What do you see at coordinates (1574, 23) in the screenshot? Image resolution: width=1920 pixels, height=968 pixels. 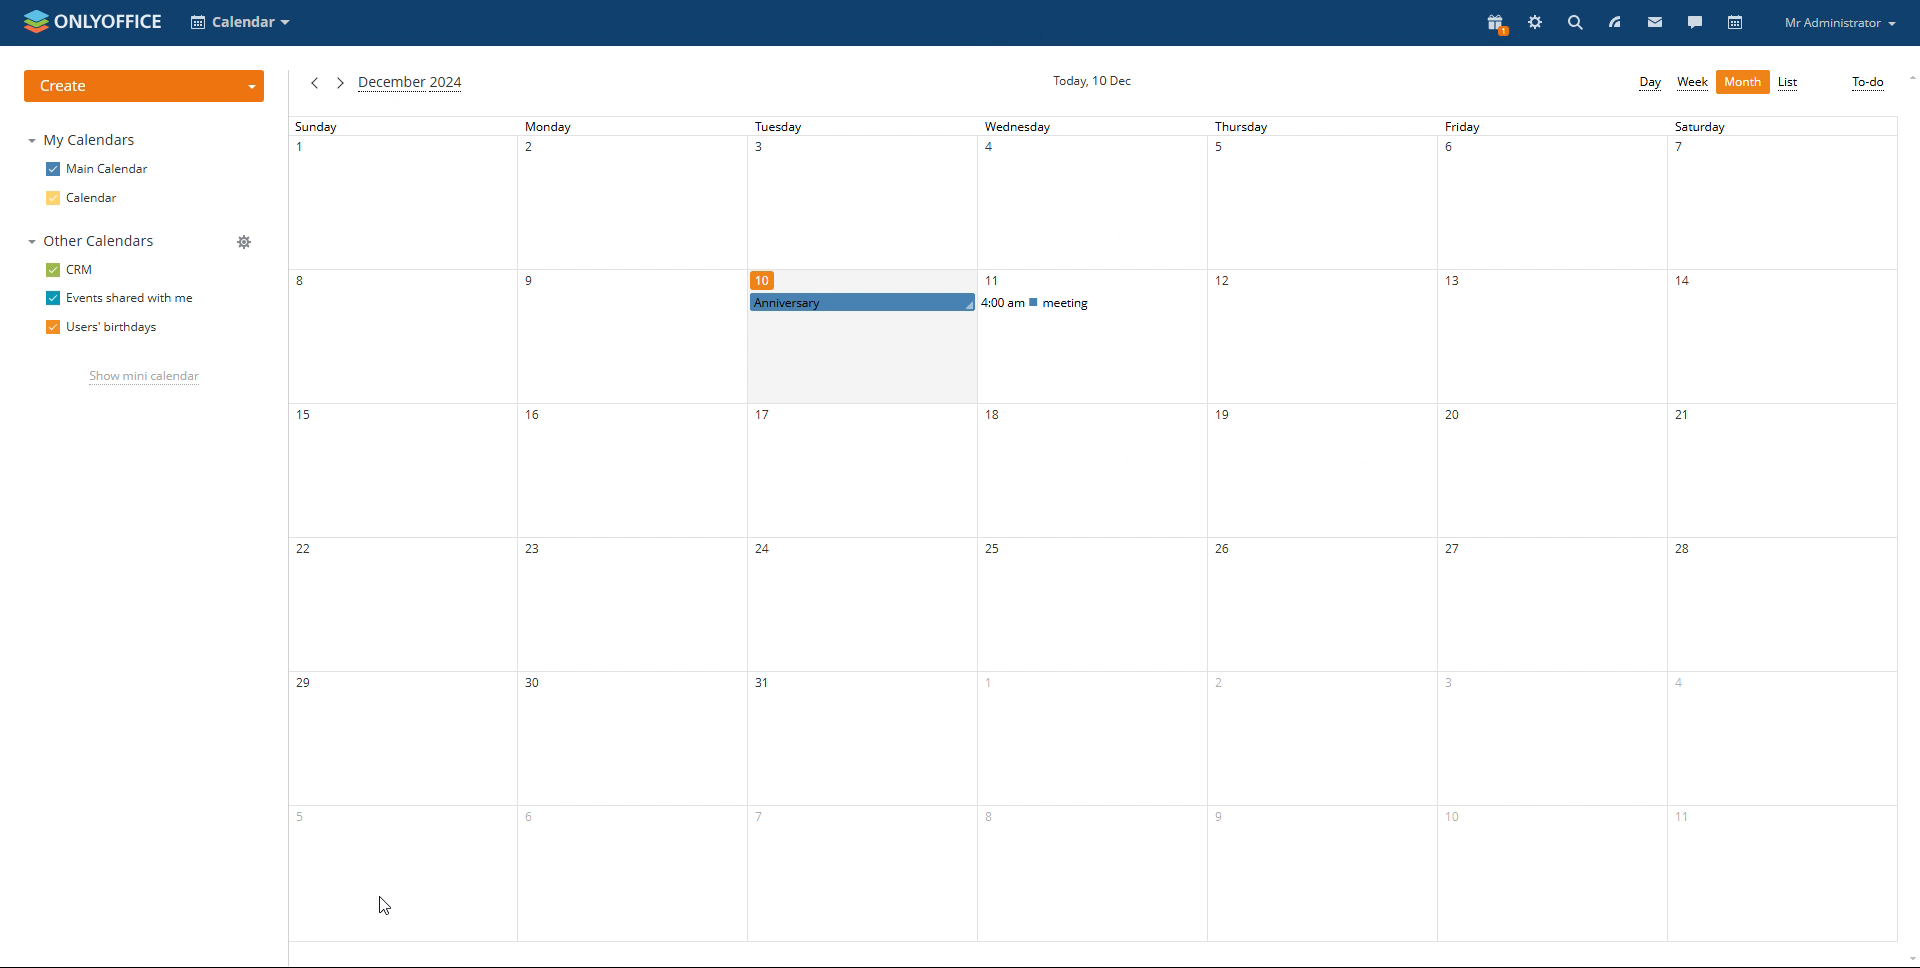 I see `search` at bounding box center [1574, 23].